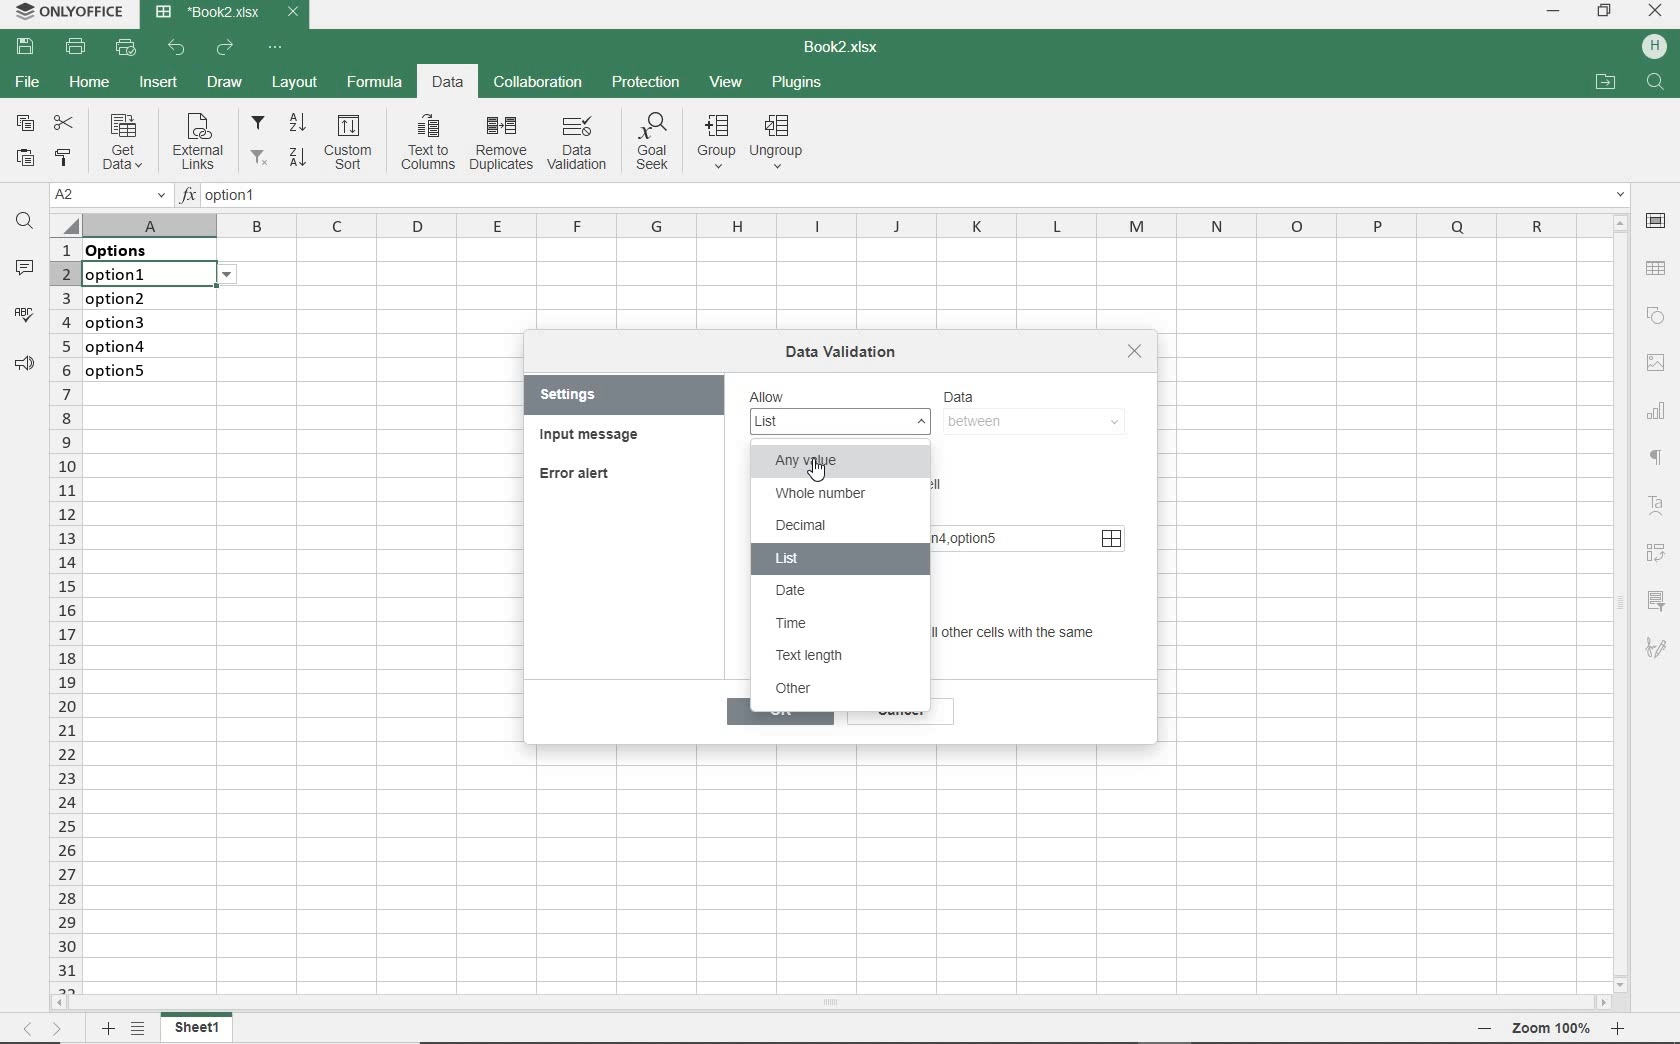 Image resolution: width=1680 pixels, height=1044 pixels. Describe the element at coordinates (586, 395) in the screenshot. I see `SETTINGS` at that location.